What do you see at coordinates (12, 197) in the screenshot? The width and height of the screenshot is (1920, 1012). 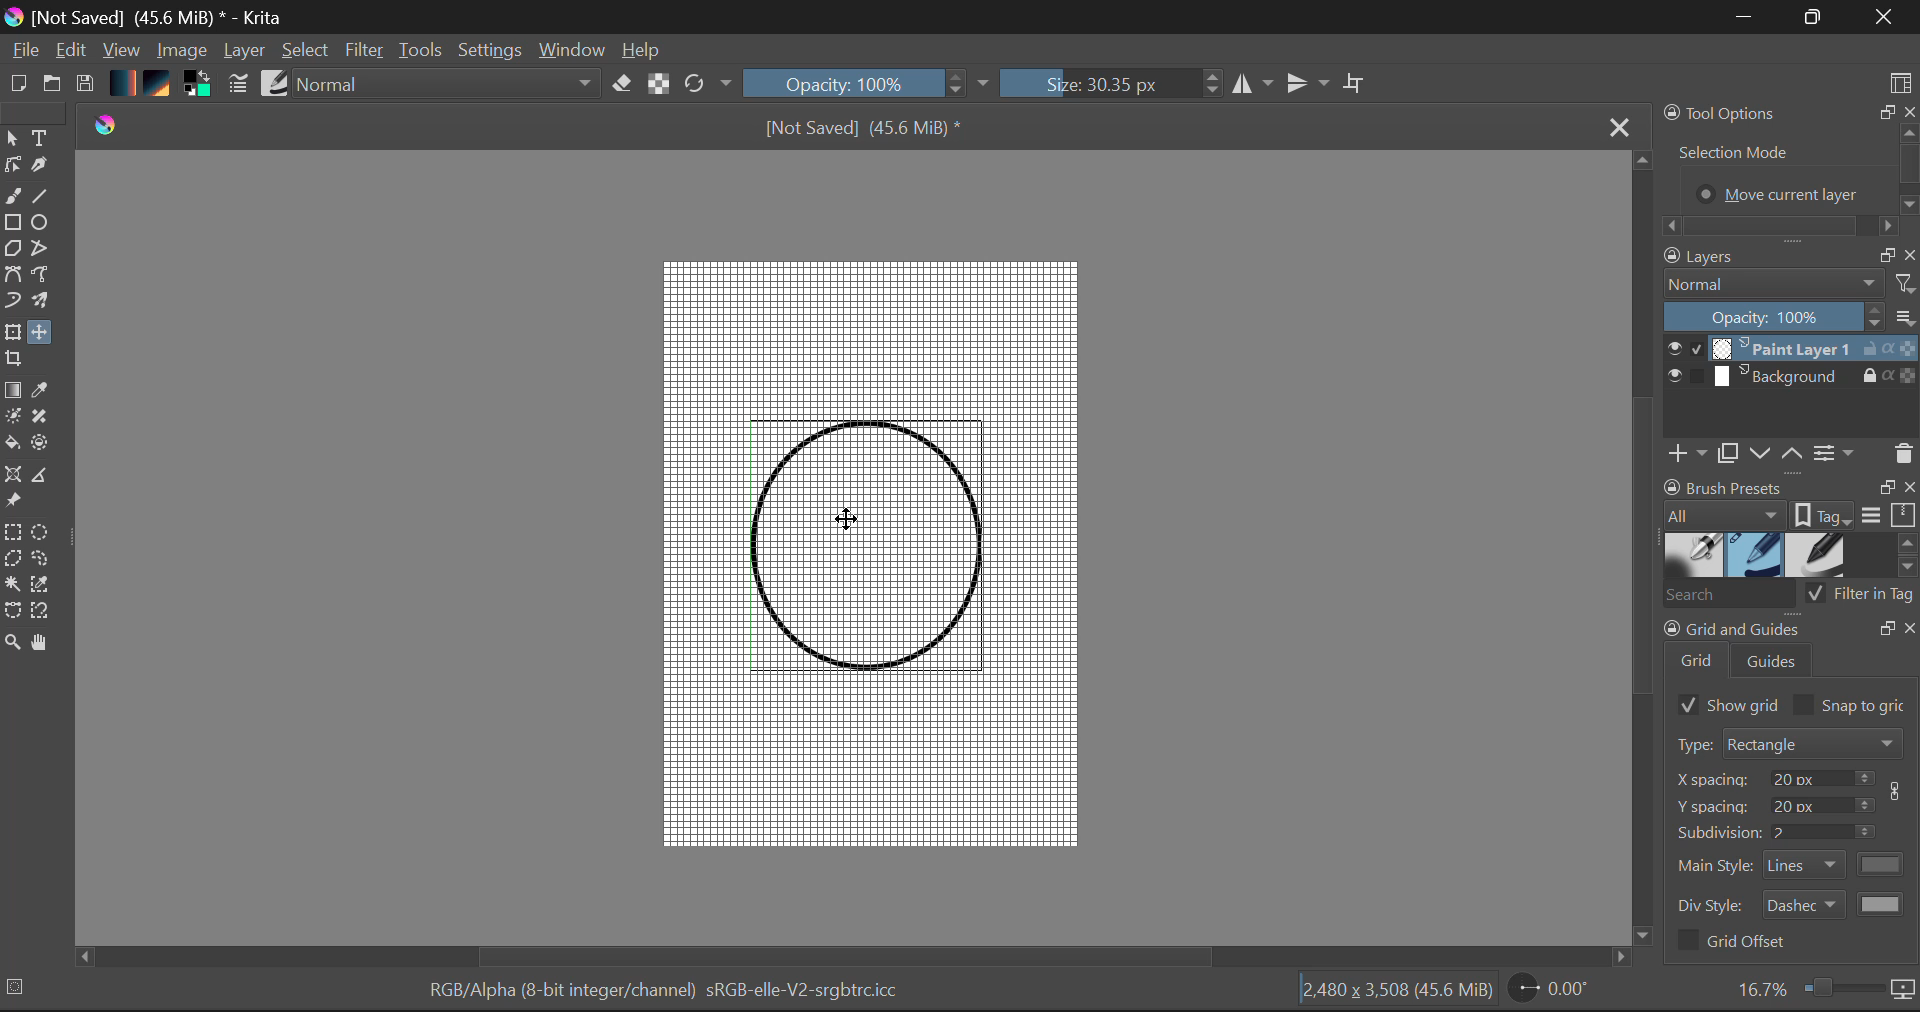 I see `Freehand` at bounding box center [12, 197].